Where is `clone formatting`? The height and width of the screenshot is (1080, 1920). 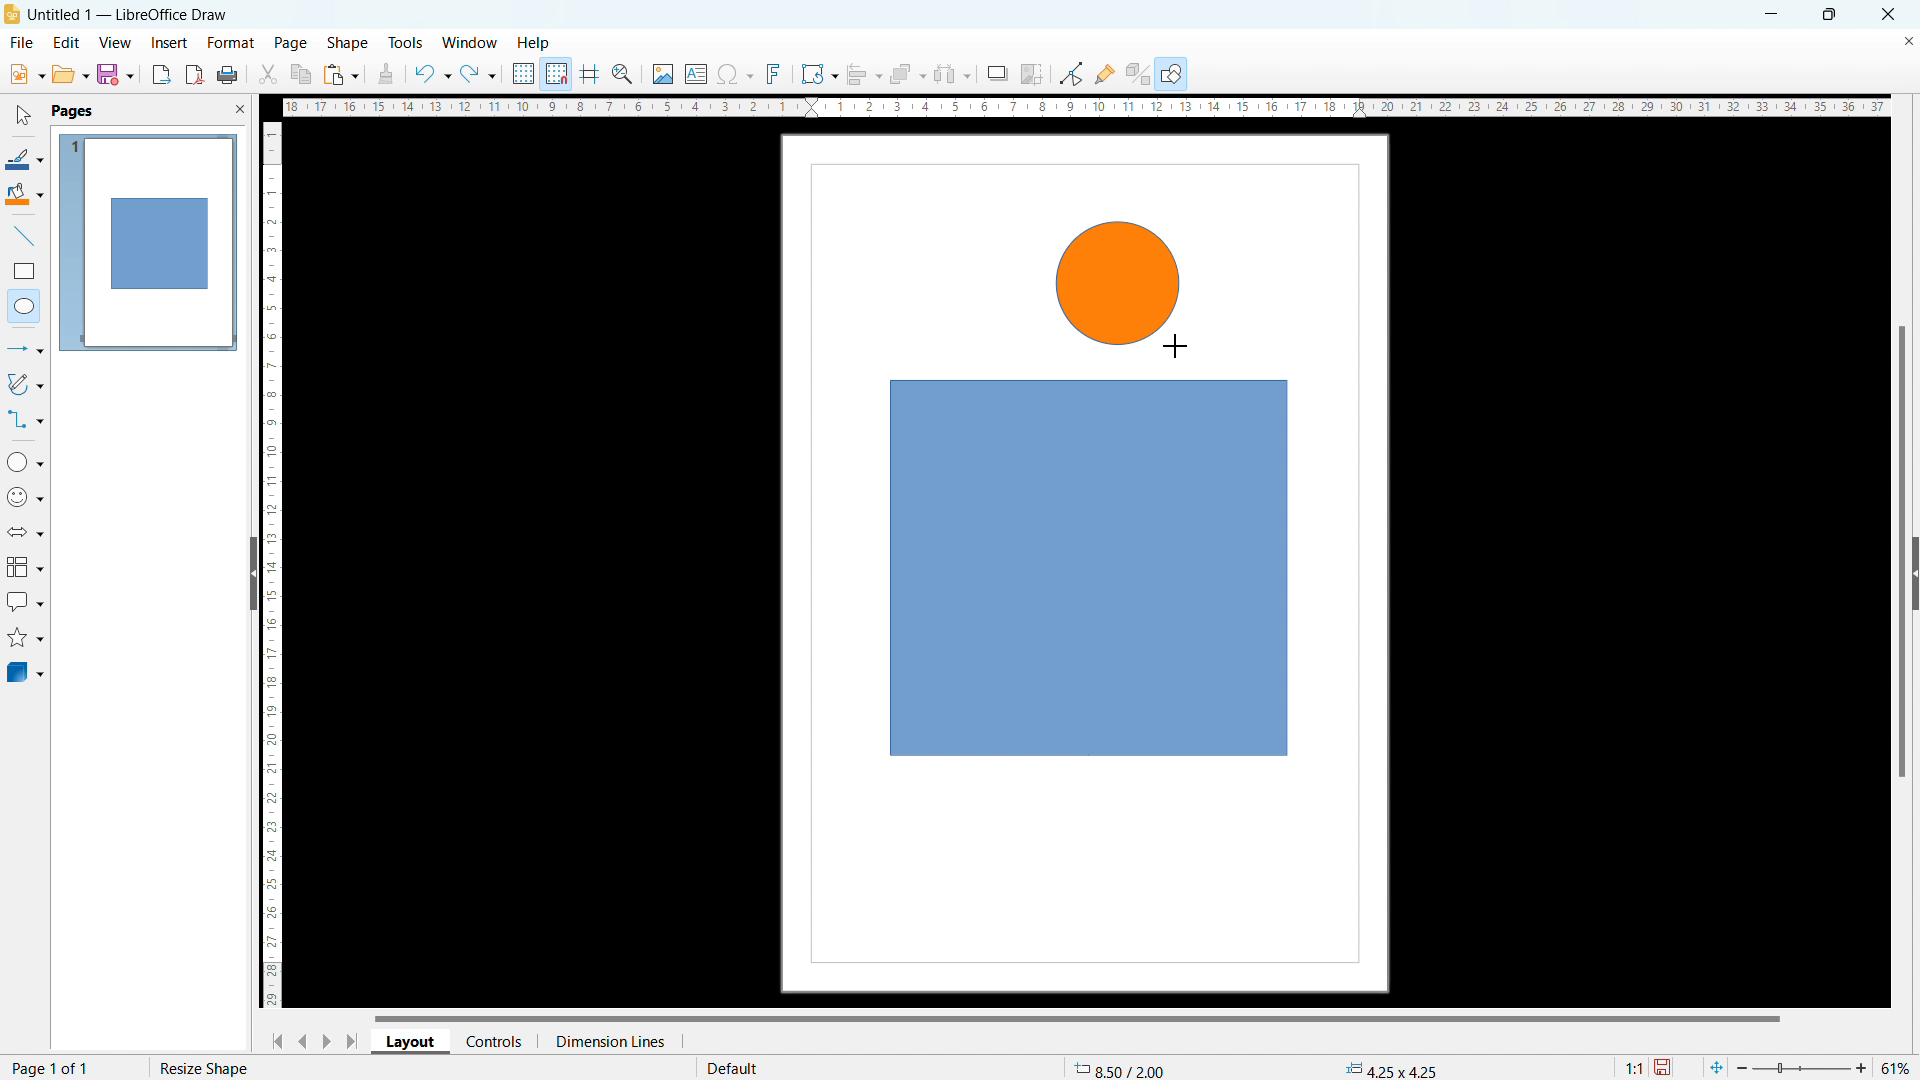
clone formatting is located at coordinates (386, 75).